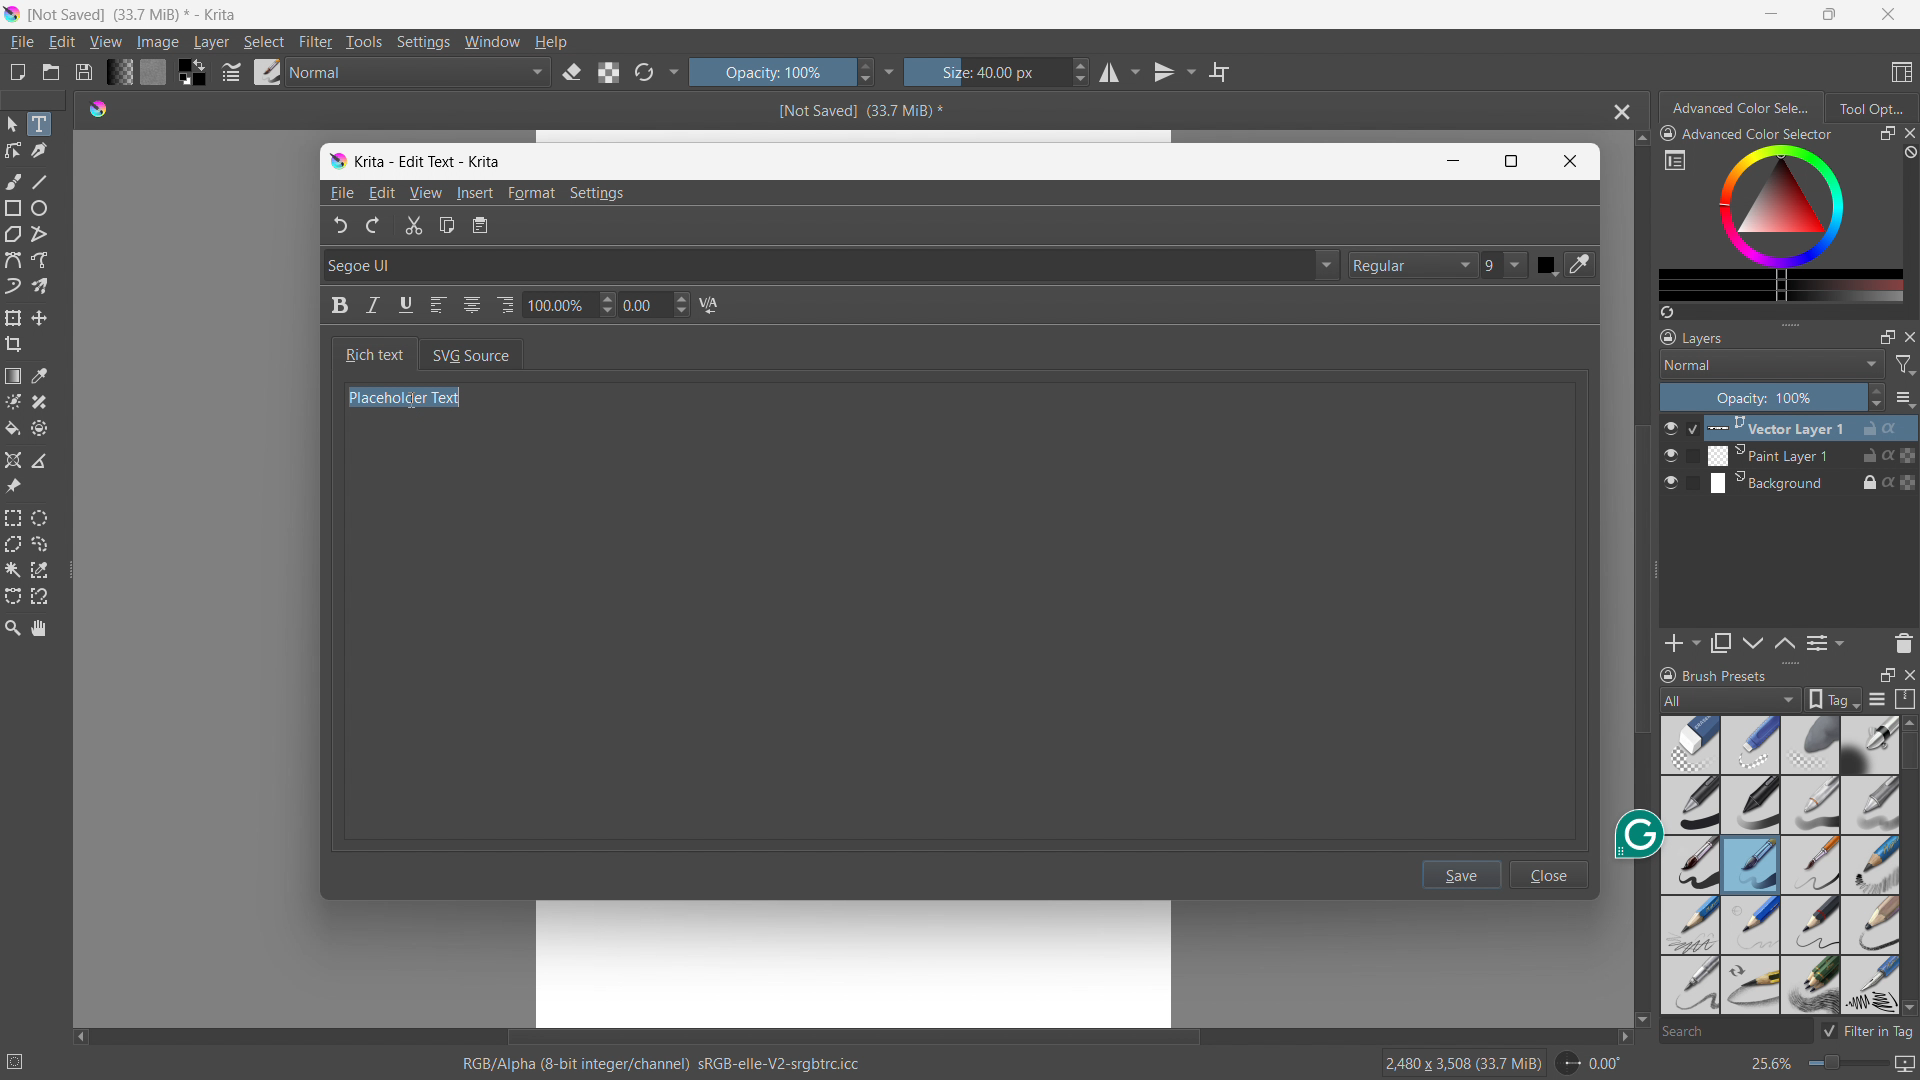 The width and height of the screenshot is (1920, 1080). What do you see at coordinates (13, 487) in the screenshot?
I see `reference images tool` at bounding box center [13, 487].